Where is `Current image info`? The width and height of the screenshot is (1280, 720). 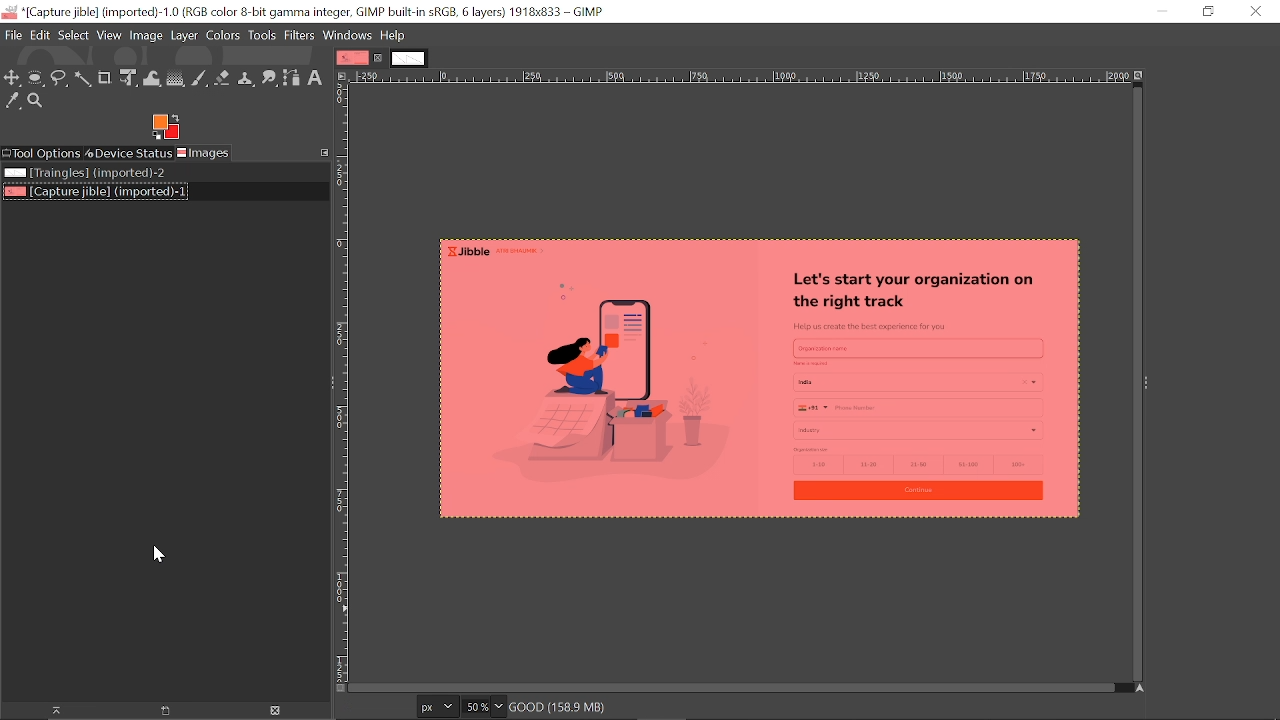 Current image info is located at coordinates (564, 708).